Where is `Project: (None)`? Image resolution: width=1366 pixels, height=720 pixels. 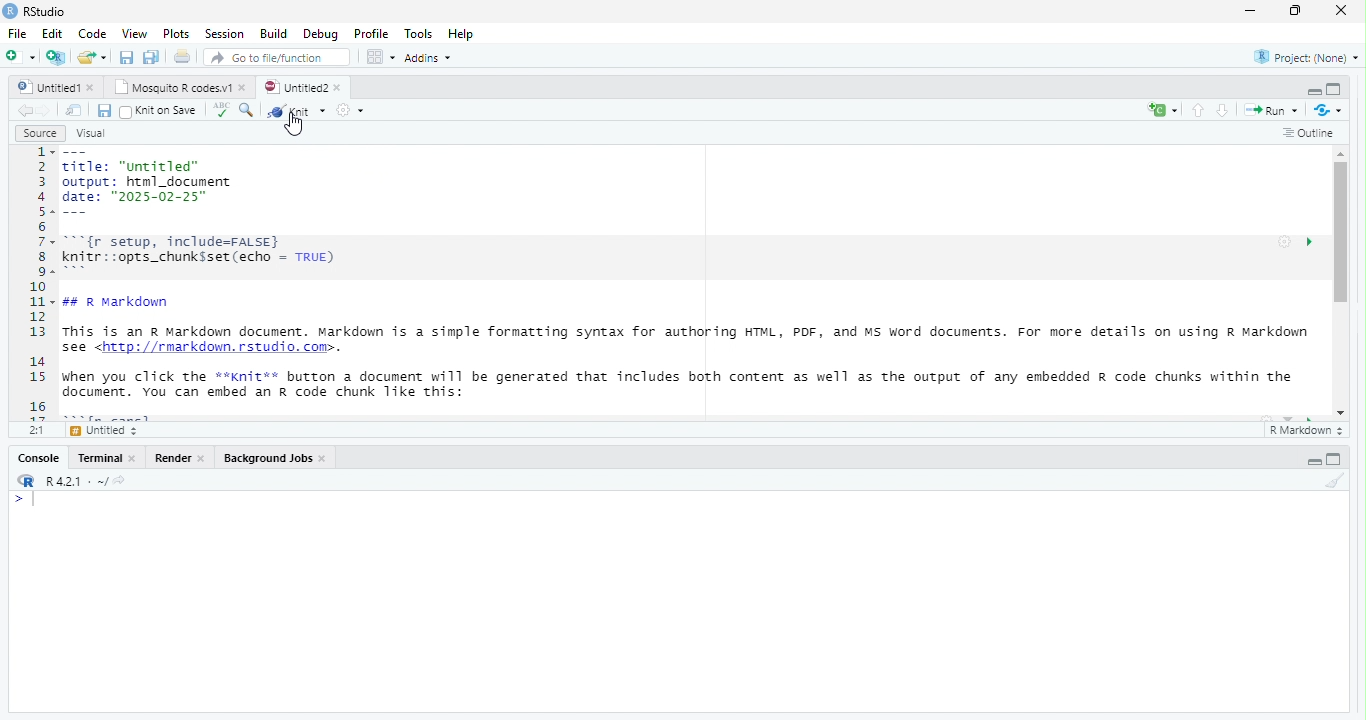 Project: (None) is located at coordinates (1307, 58).